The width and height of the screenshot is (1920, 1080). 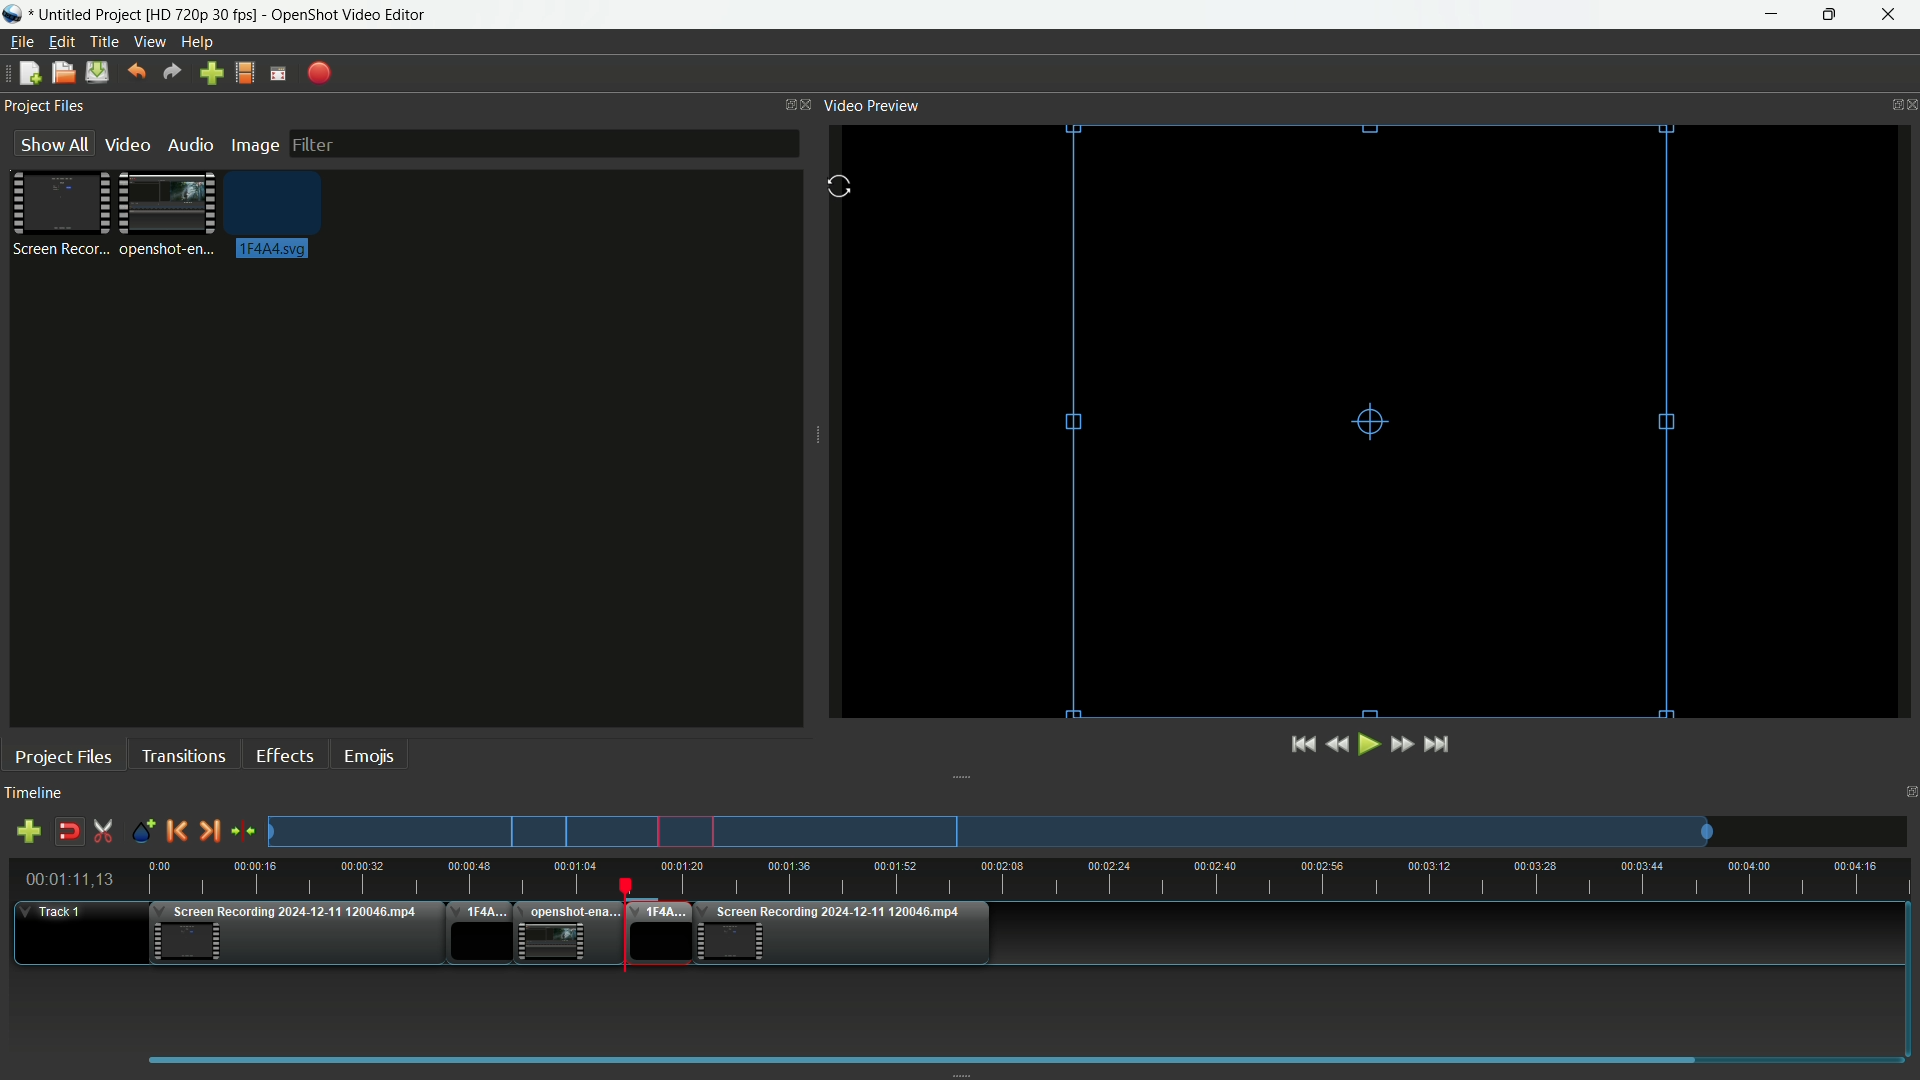 What do you see at coordinates (243, 75) in the screenshot?
I see `Profile` at bounding box center [243, 75].